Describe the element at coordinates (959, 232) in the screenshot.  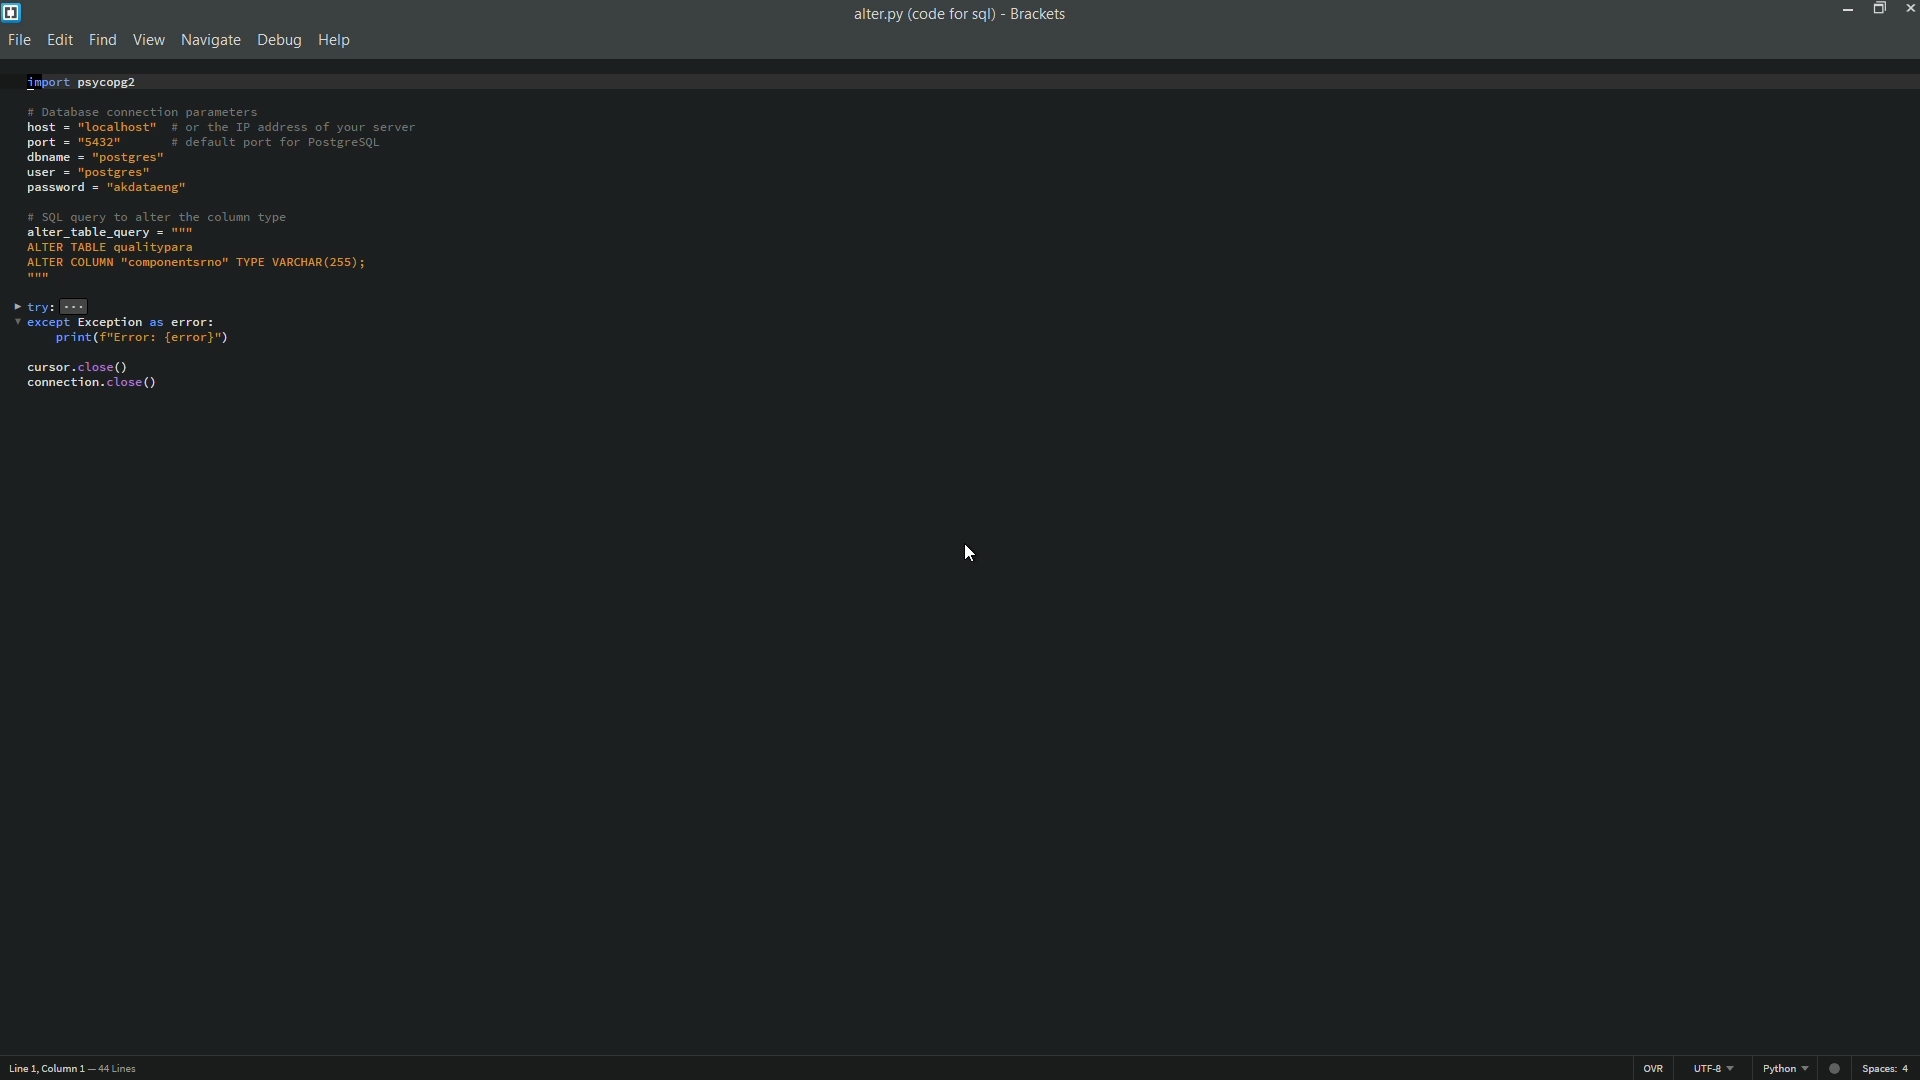
I see `import psycopg2 # Database connection parameters host = "localhost” or the IP address of your server port = "5432" # default port for PostgreSQL dbname = "postgres" user = “postgres” pueblo EY. SQL query to alter the column type alter_table_query =" ALTER TABLE qualitypara ALTER COLUMN "componentsrno® TYPE VARCHAR (255) > try: [EH * except Exception as error: print(f"error: {error}") cursor. close() connection. close()` at that location.